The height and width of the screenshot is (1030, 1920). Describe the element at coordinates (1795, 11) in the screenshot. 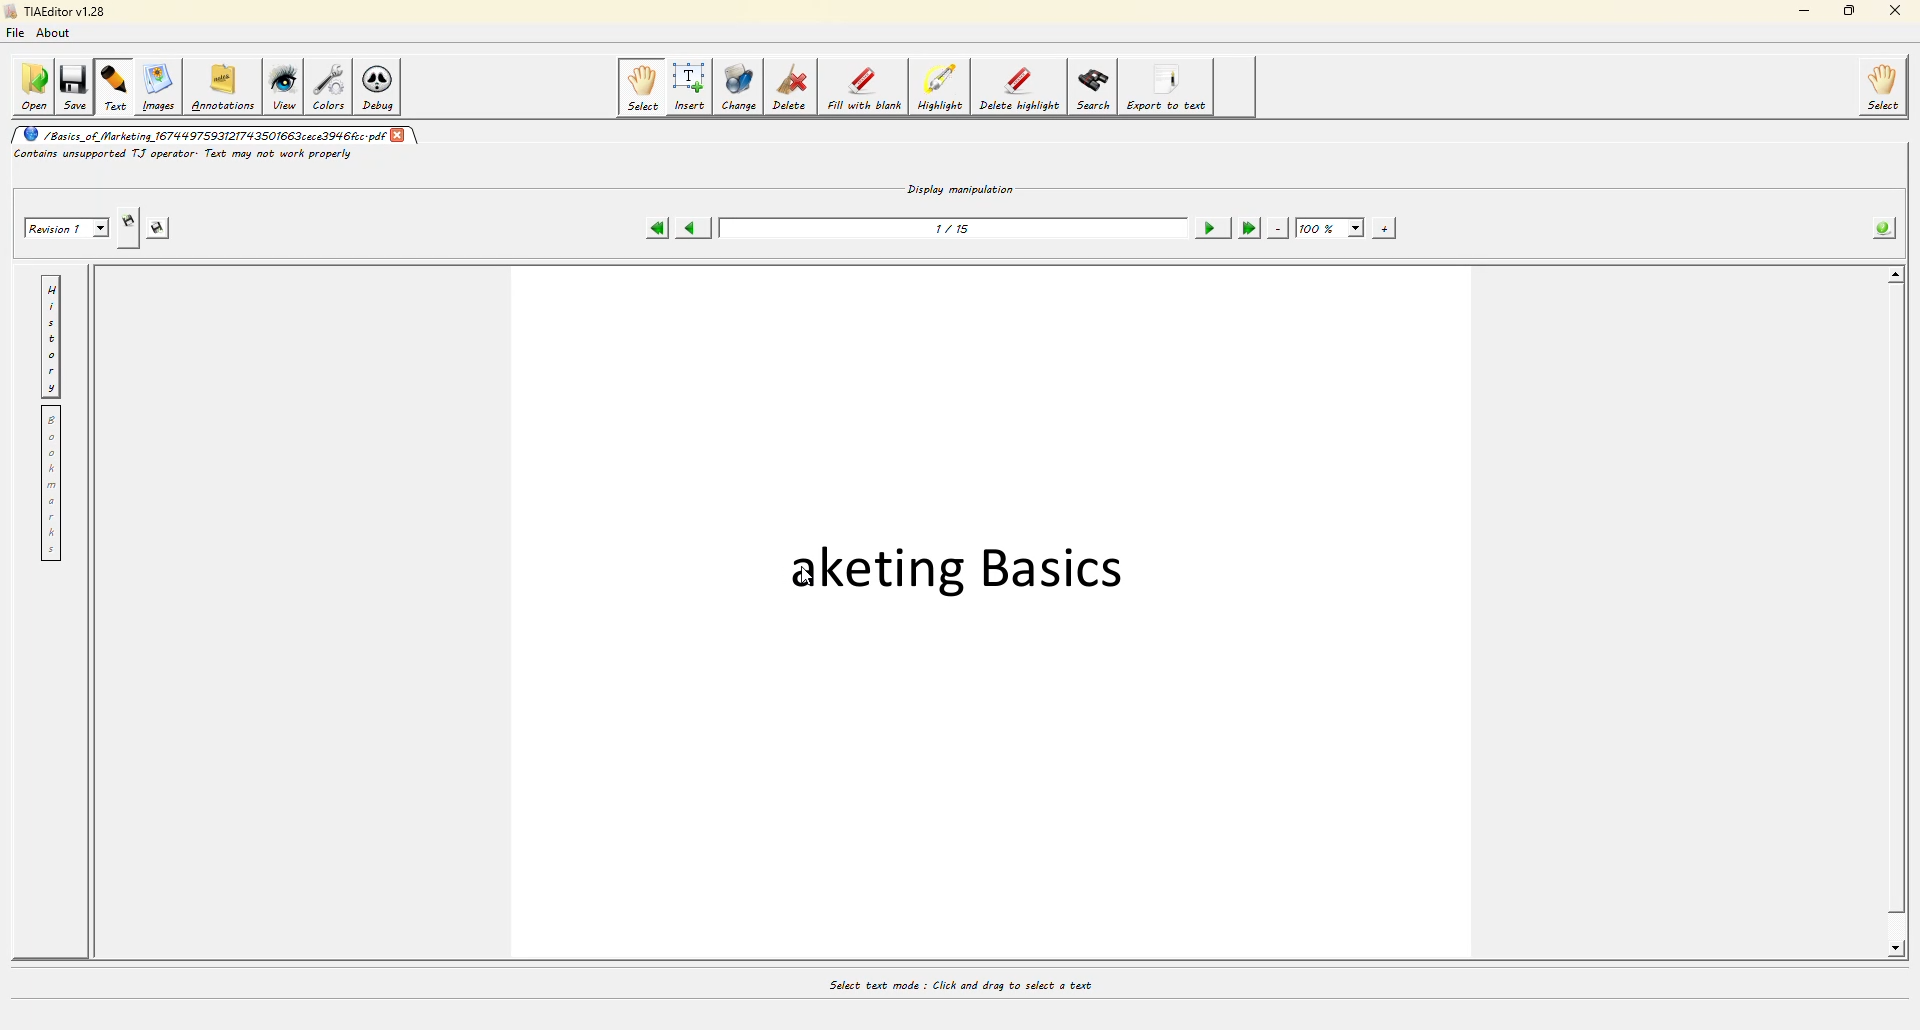

I see `minimize` at that location.